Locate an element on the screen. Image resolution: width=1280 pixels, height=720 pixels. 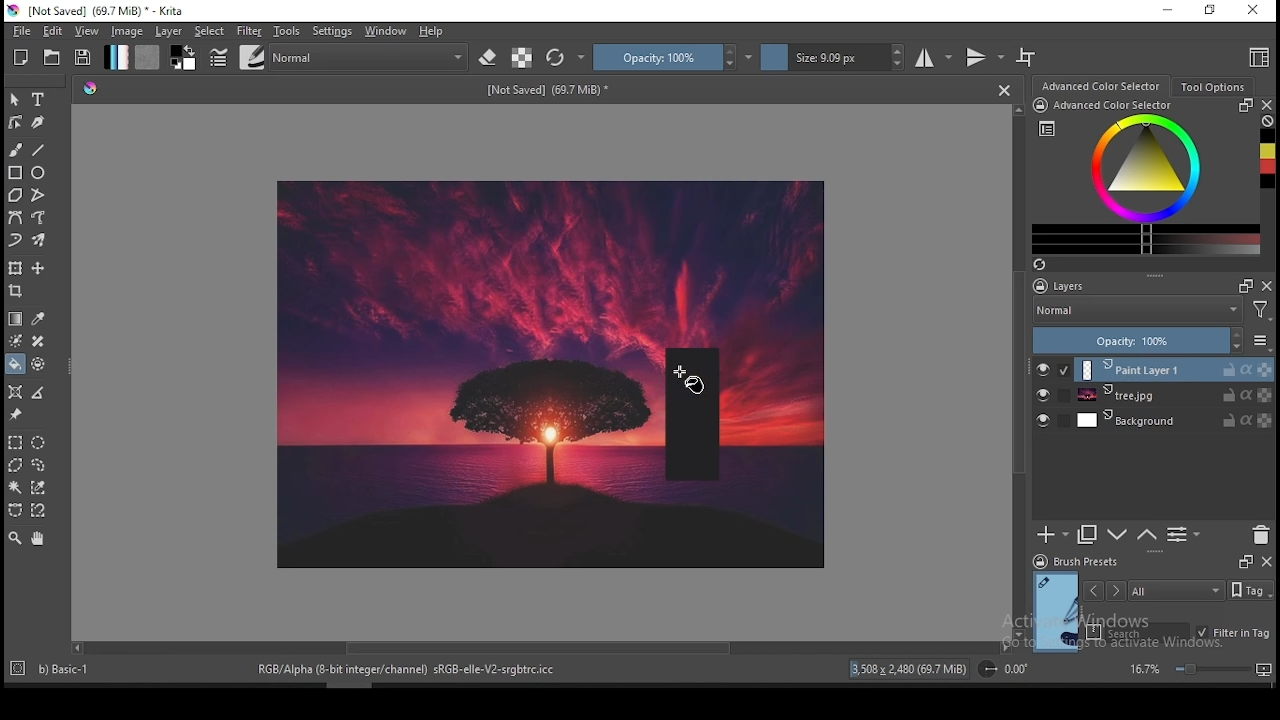
calligraphy is located at coordinates (37, 122).